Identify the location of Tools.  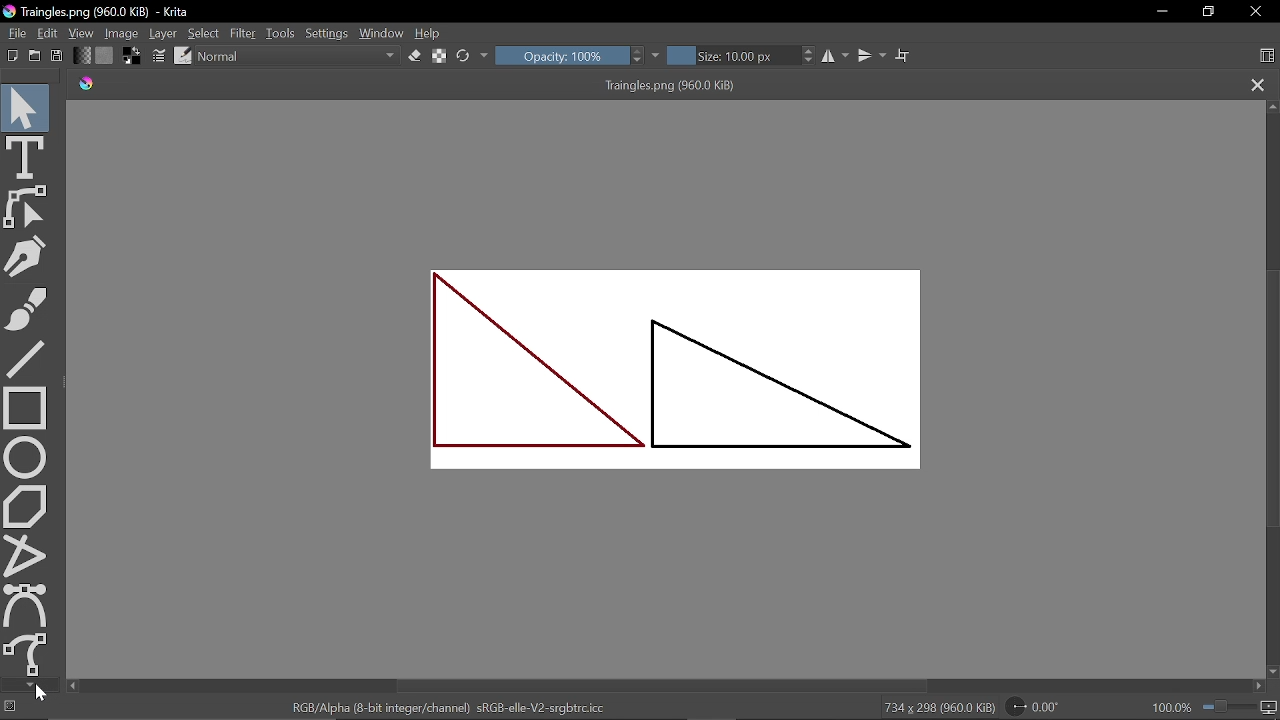
(281, 33).